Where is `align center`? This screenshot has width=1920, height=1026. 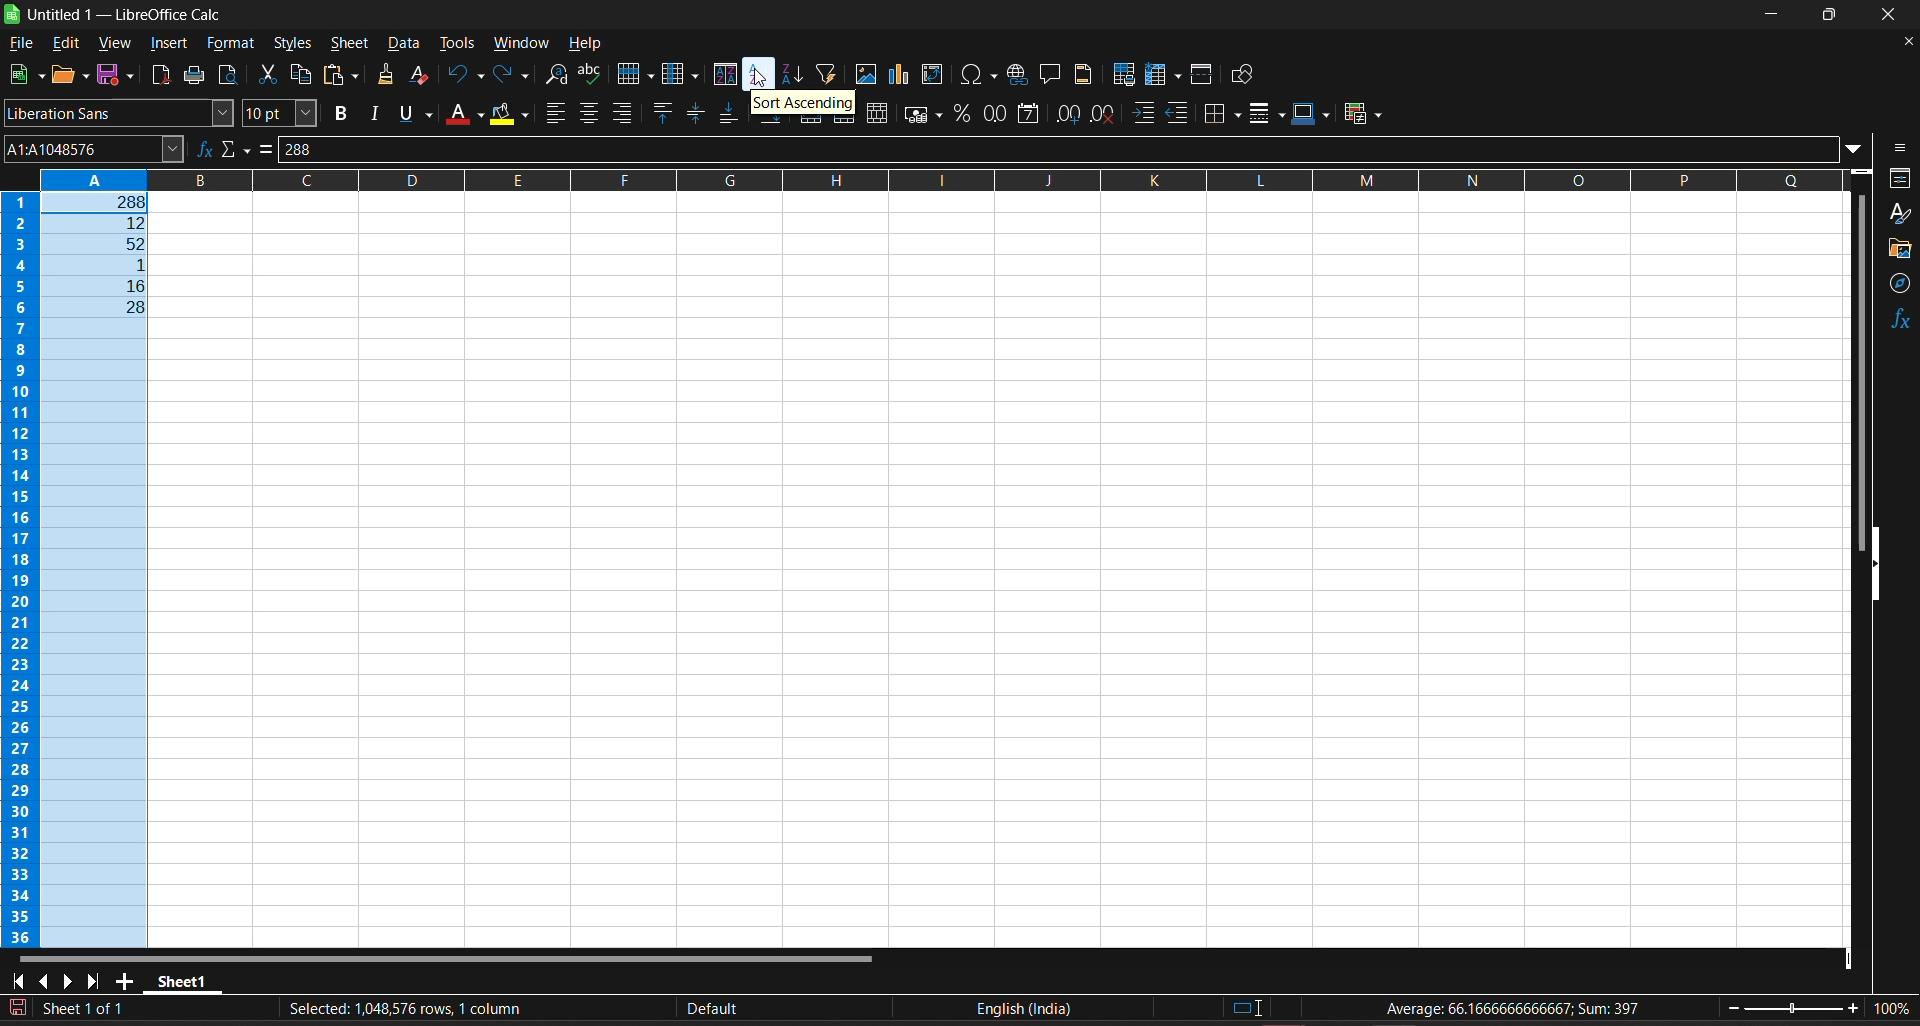
align center is located at coordinates (590, 113).